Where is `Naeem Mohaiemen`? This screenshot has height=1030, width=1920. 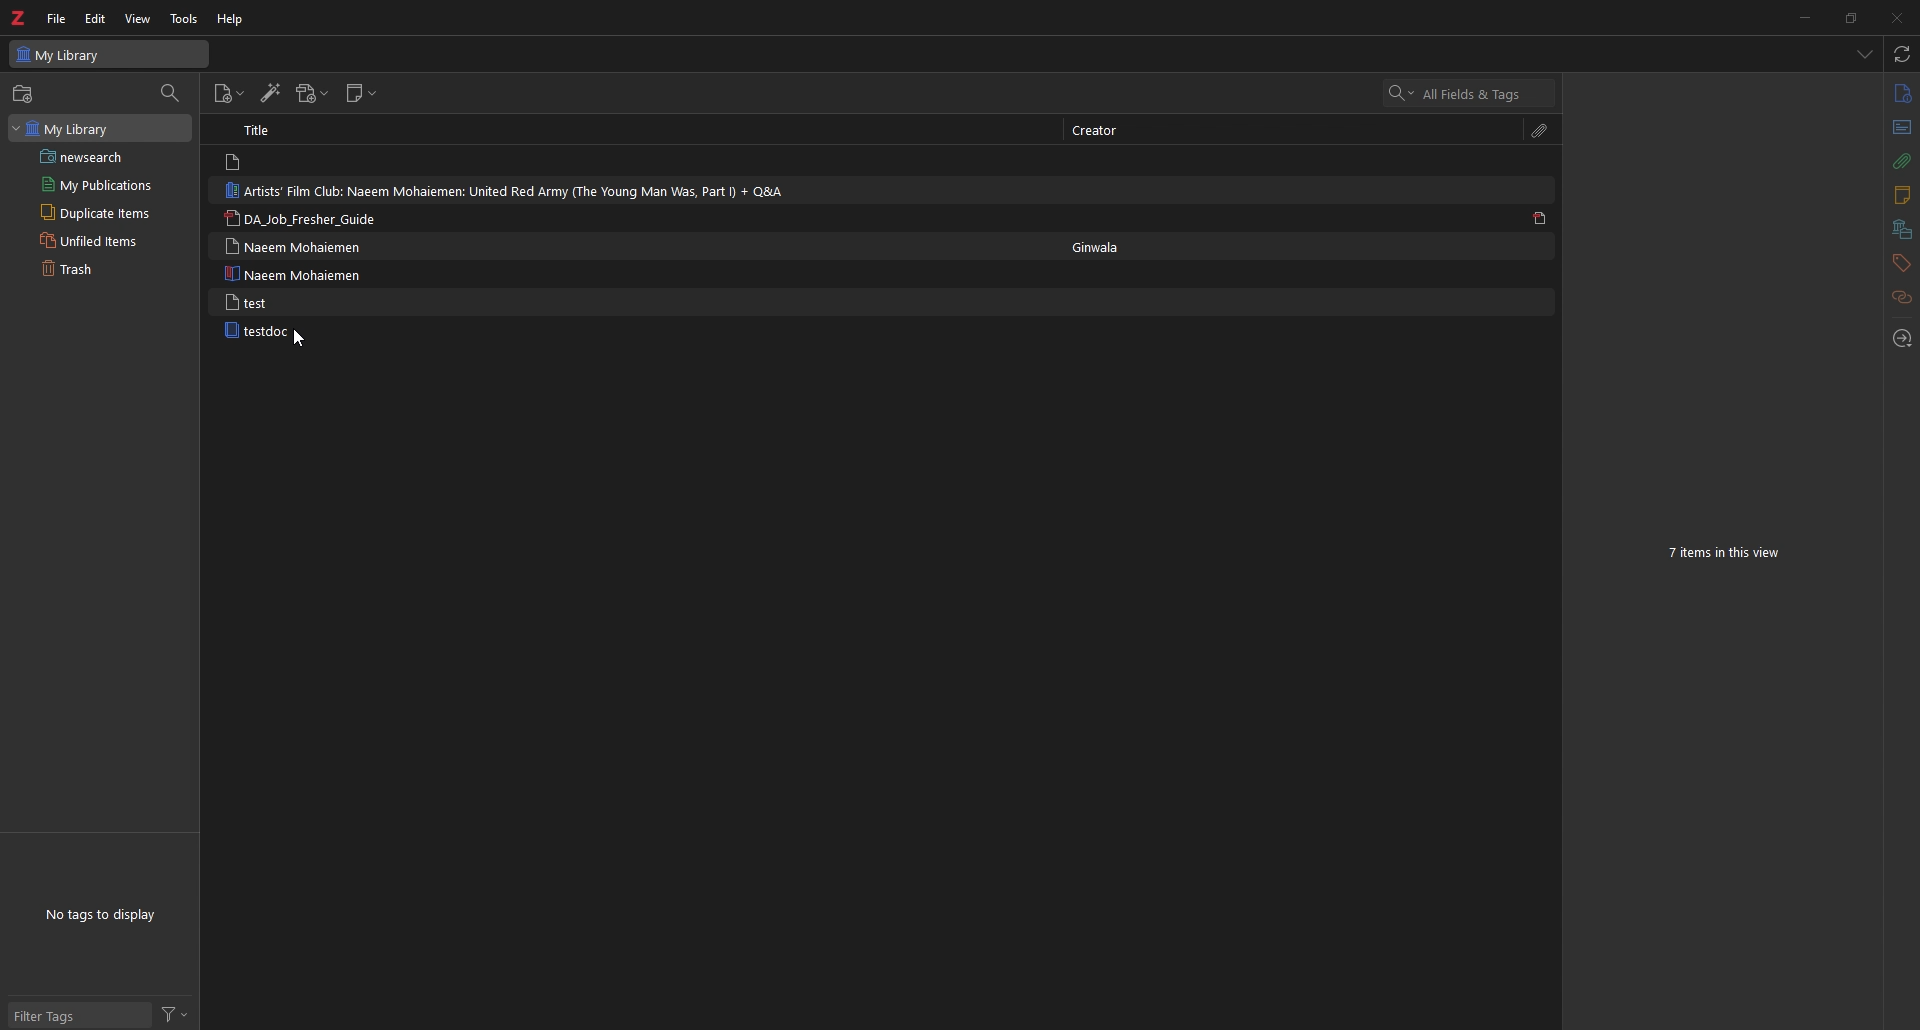
Naeem Mohaiemen is located at coordinates (299, 274).